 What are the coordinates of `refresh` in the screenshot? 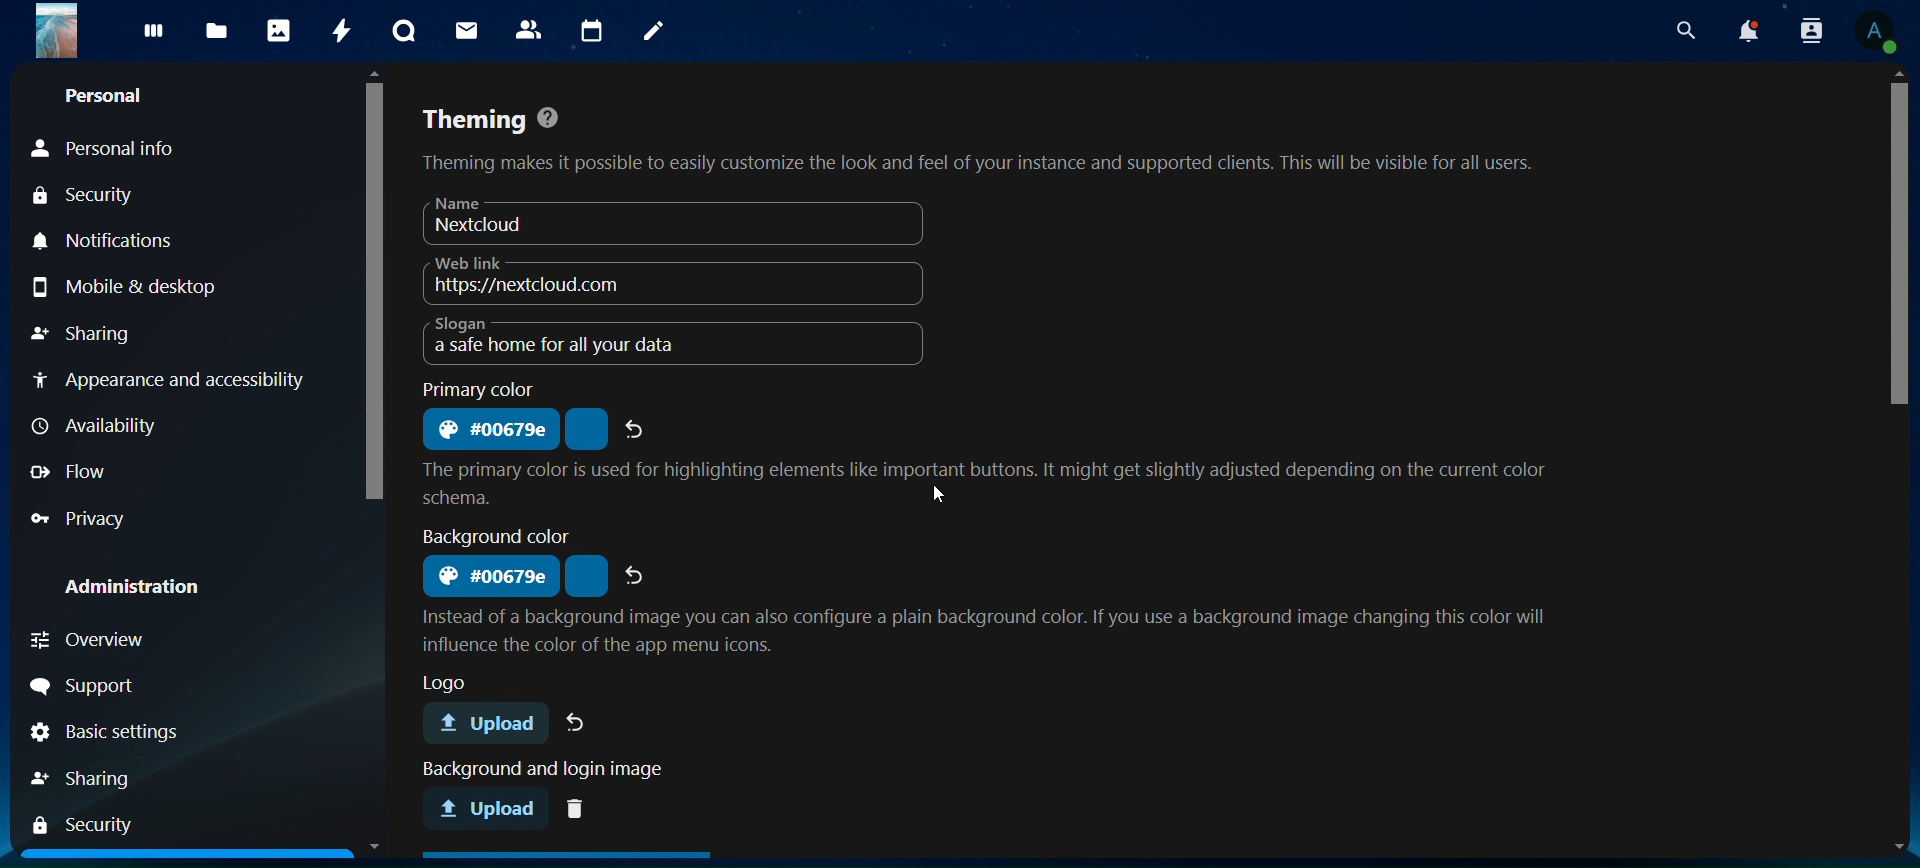 It's located at (637, 430).